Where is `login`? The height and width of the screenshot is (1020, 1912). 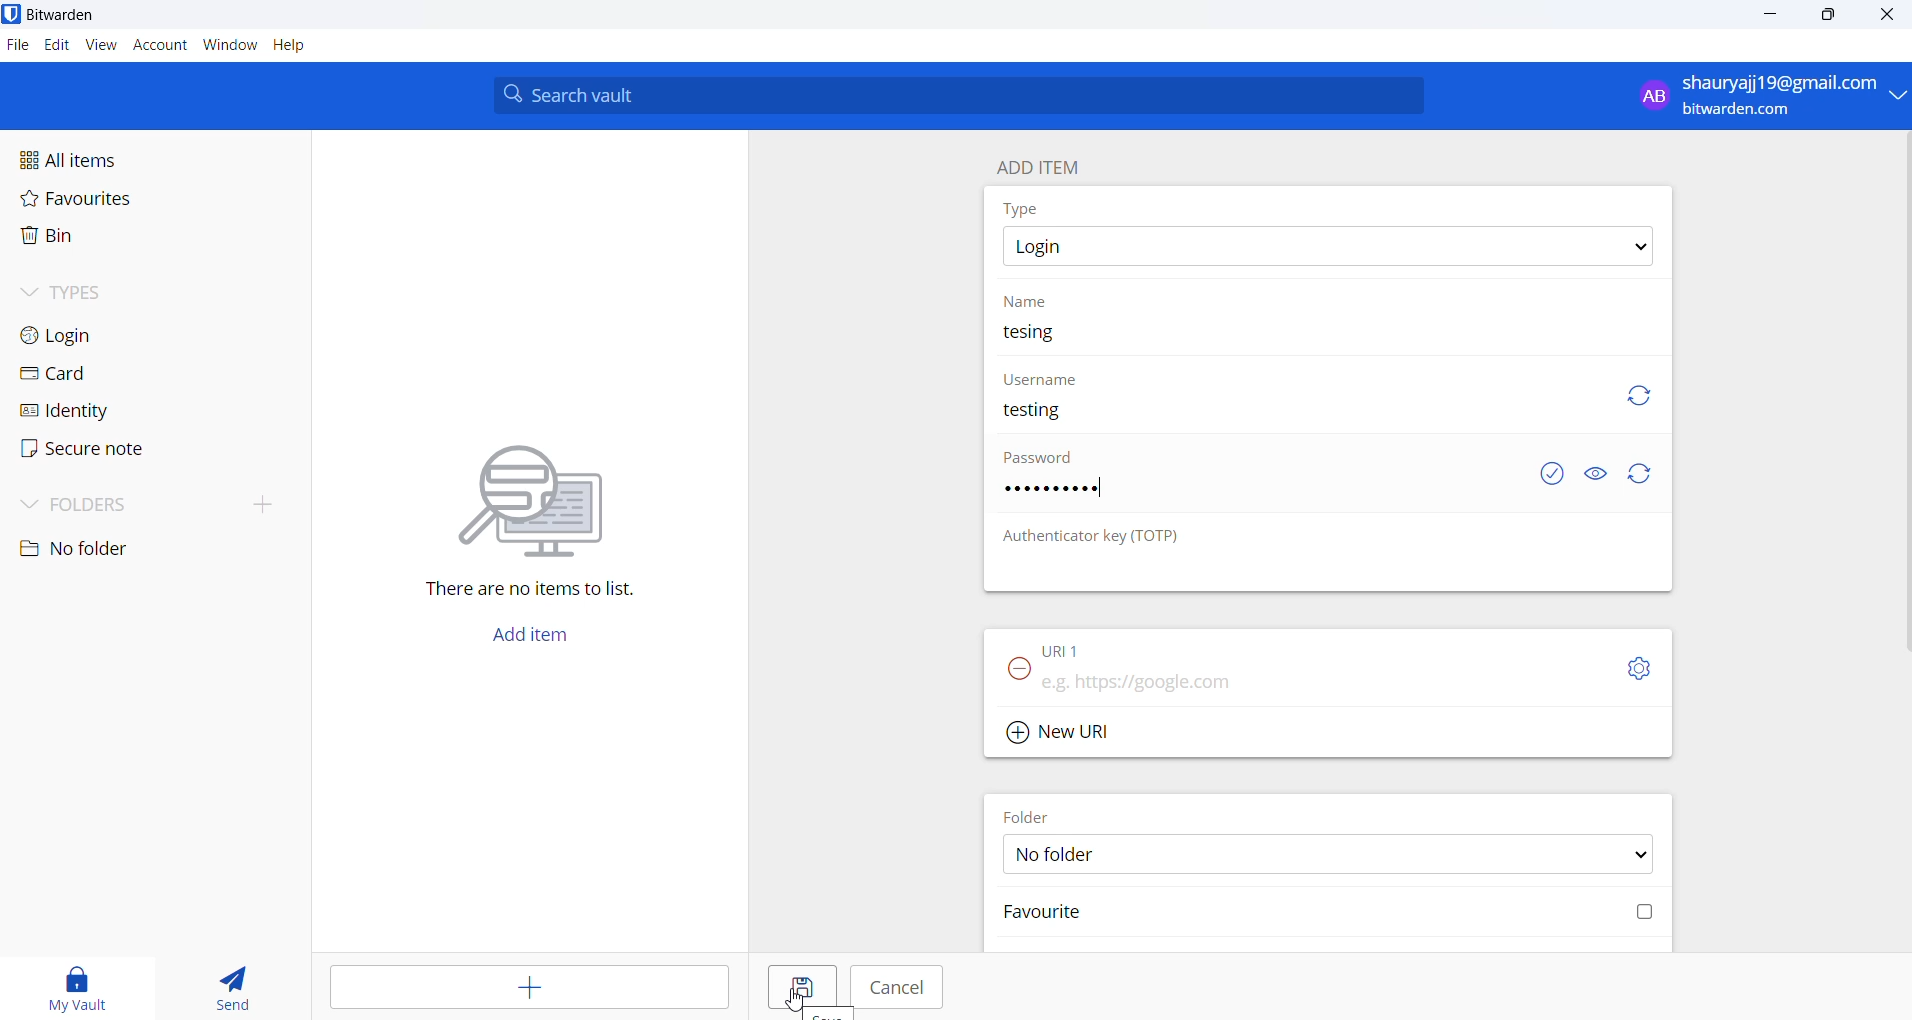
login is located at coordinates (90, 334).